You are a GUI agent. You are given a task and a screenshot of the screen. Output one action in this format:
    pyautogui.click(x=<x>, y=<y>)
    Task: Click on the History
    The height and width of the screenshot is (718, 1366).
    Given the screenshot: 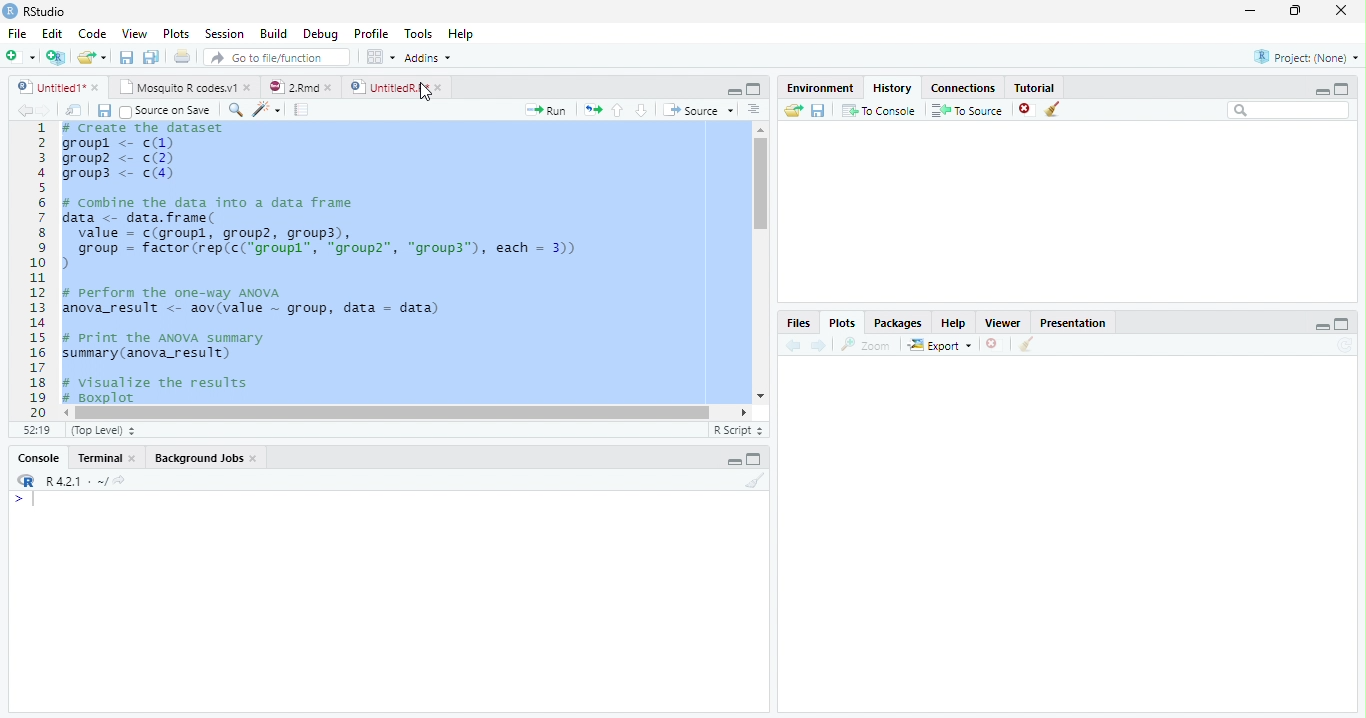 What is the action you would take?
    pyautogui.click(x=893, y=87)
    